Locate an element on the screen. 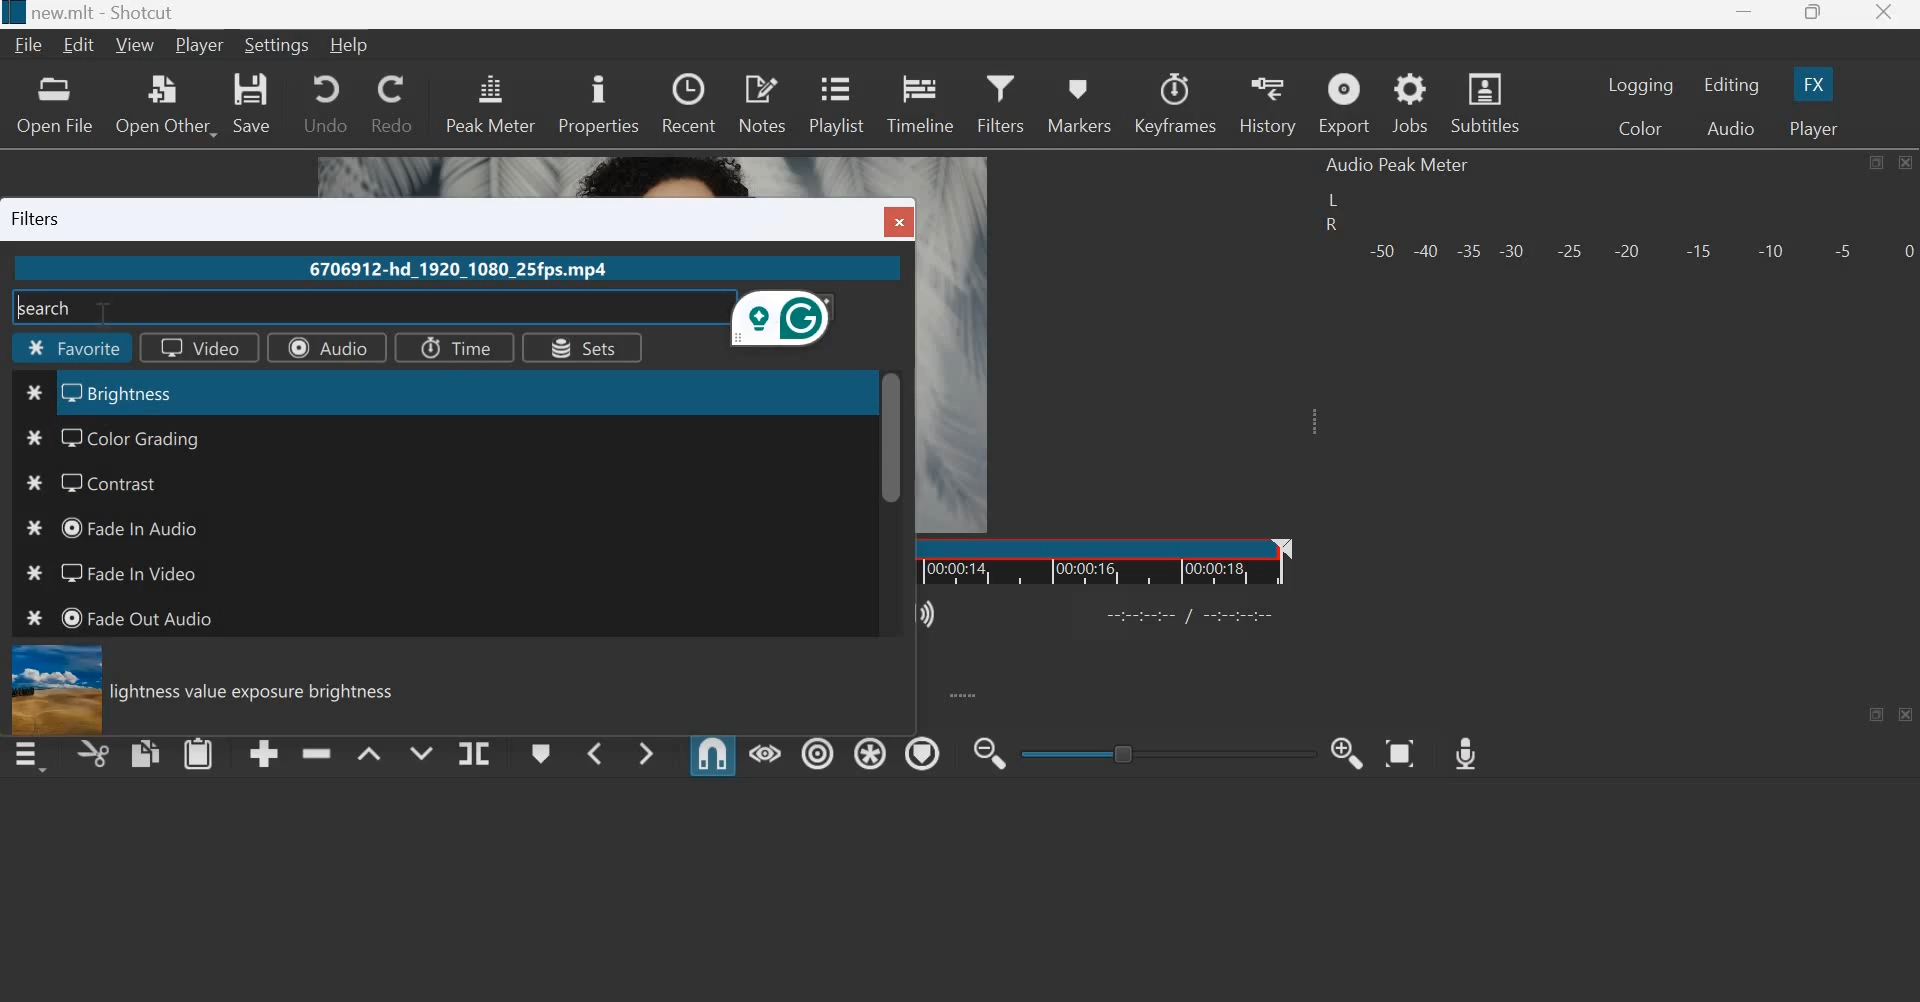  Logging is located at coordinates (1642, 85).